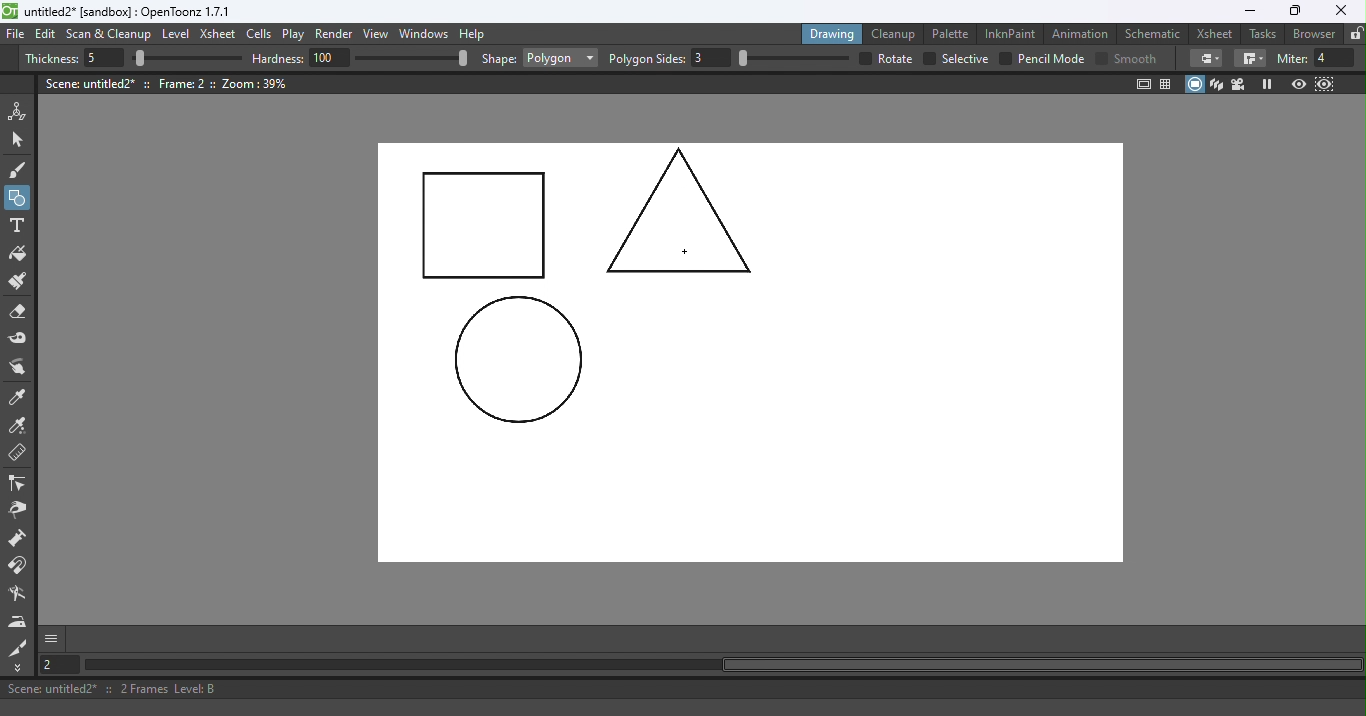 The width and height of the screenshot is (1366, 716). Describe the element at coordinates (129, 12) in the screenshot. I see `File name` at that location.